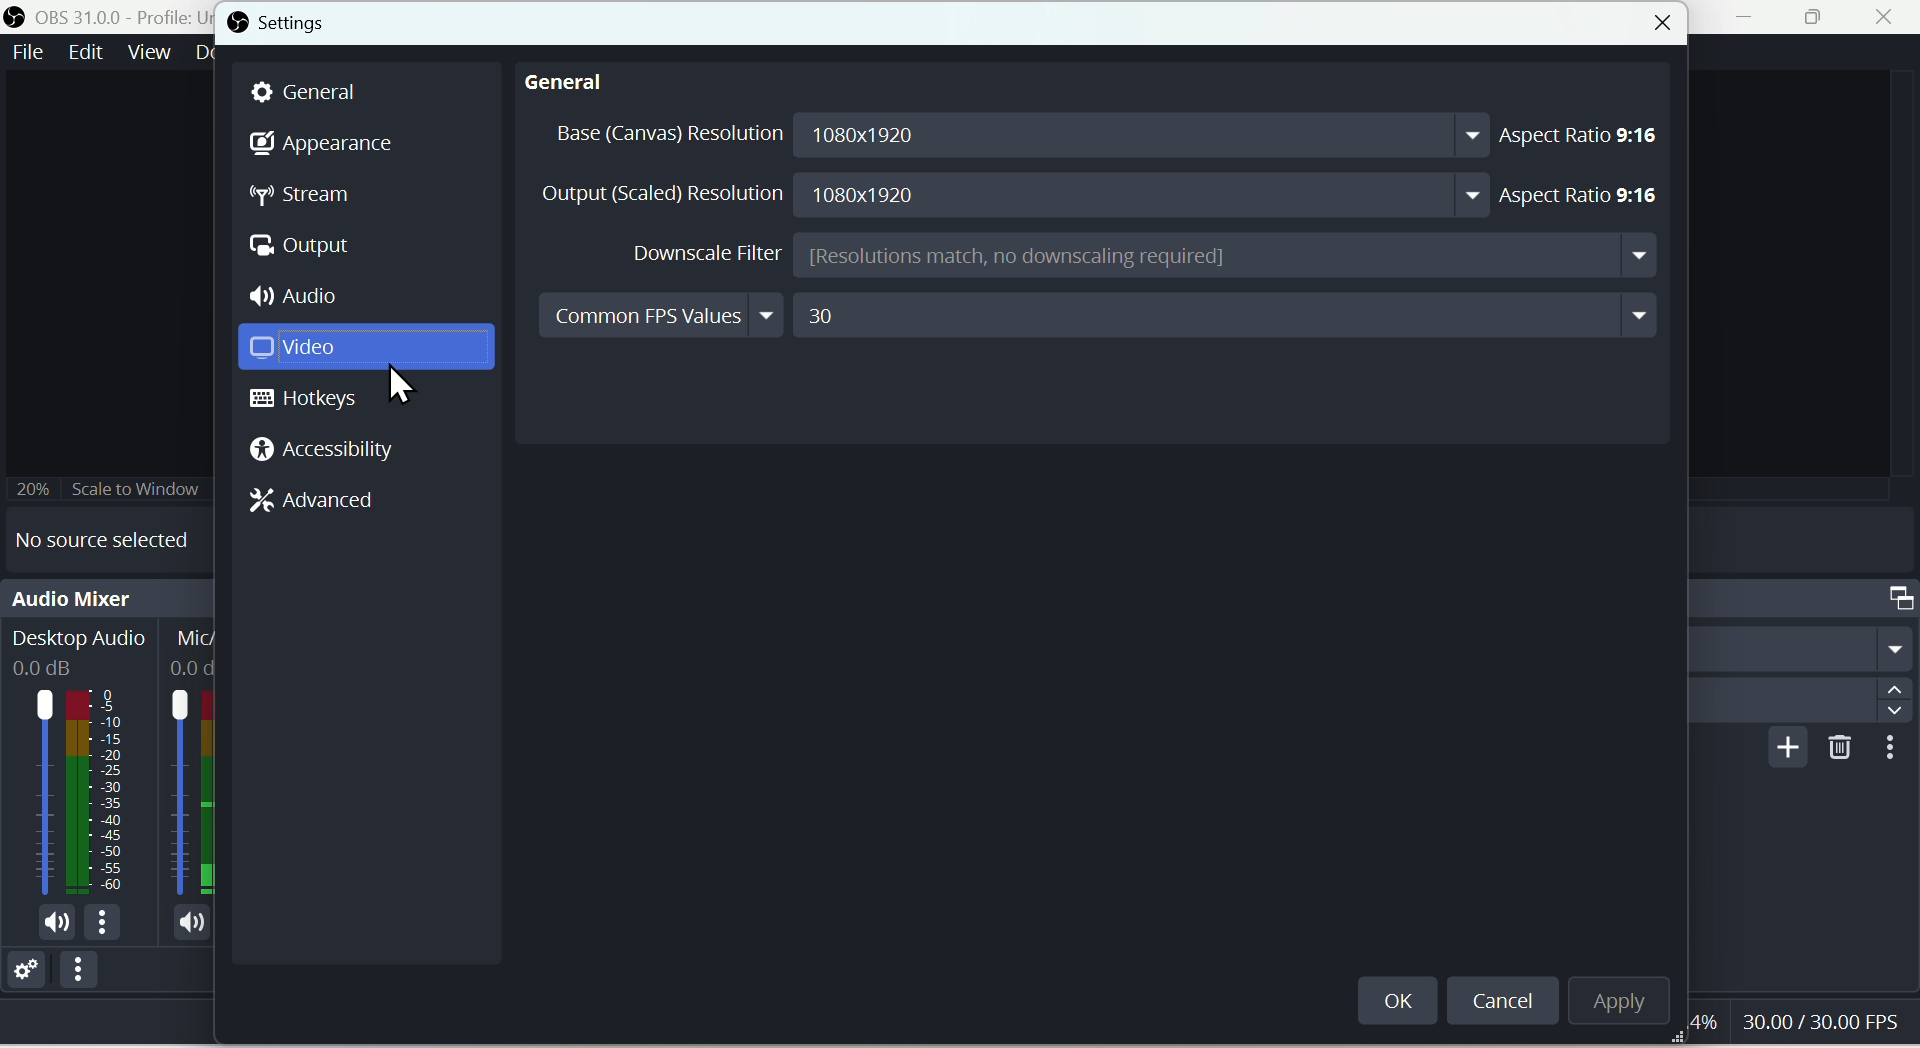 This screenshot has height=1048, width=1920. I want to click on Close, so click(1661, 27).